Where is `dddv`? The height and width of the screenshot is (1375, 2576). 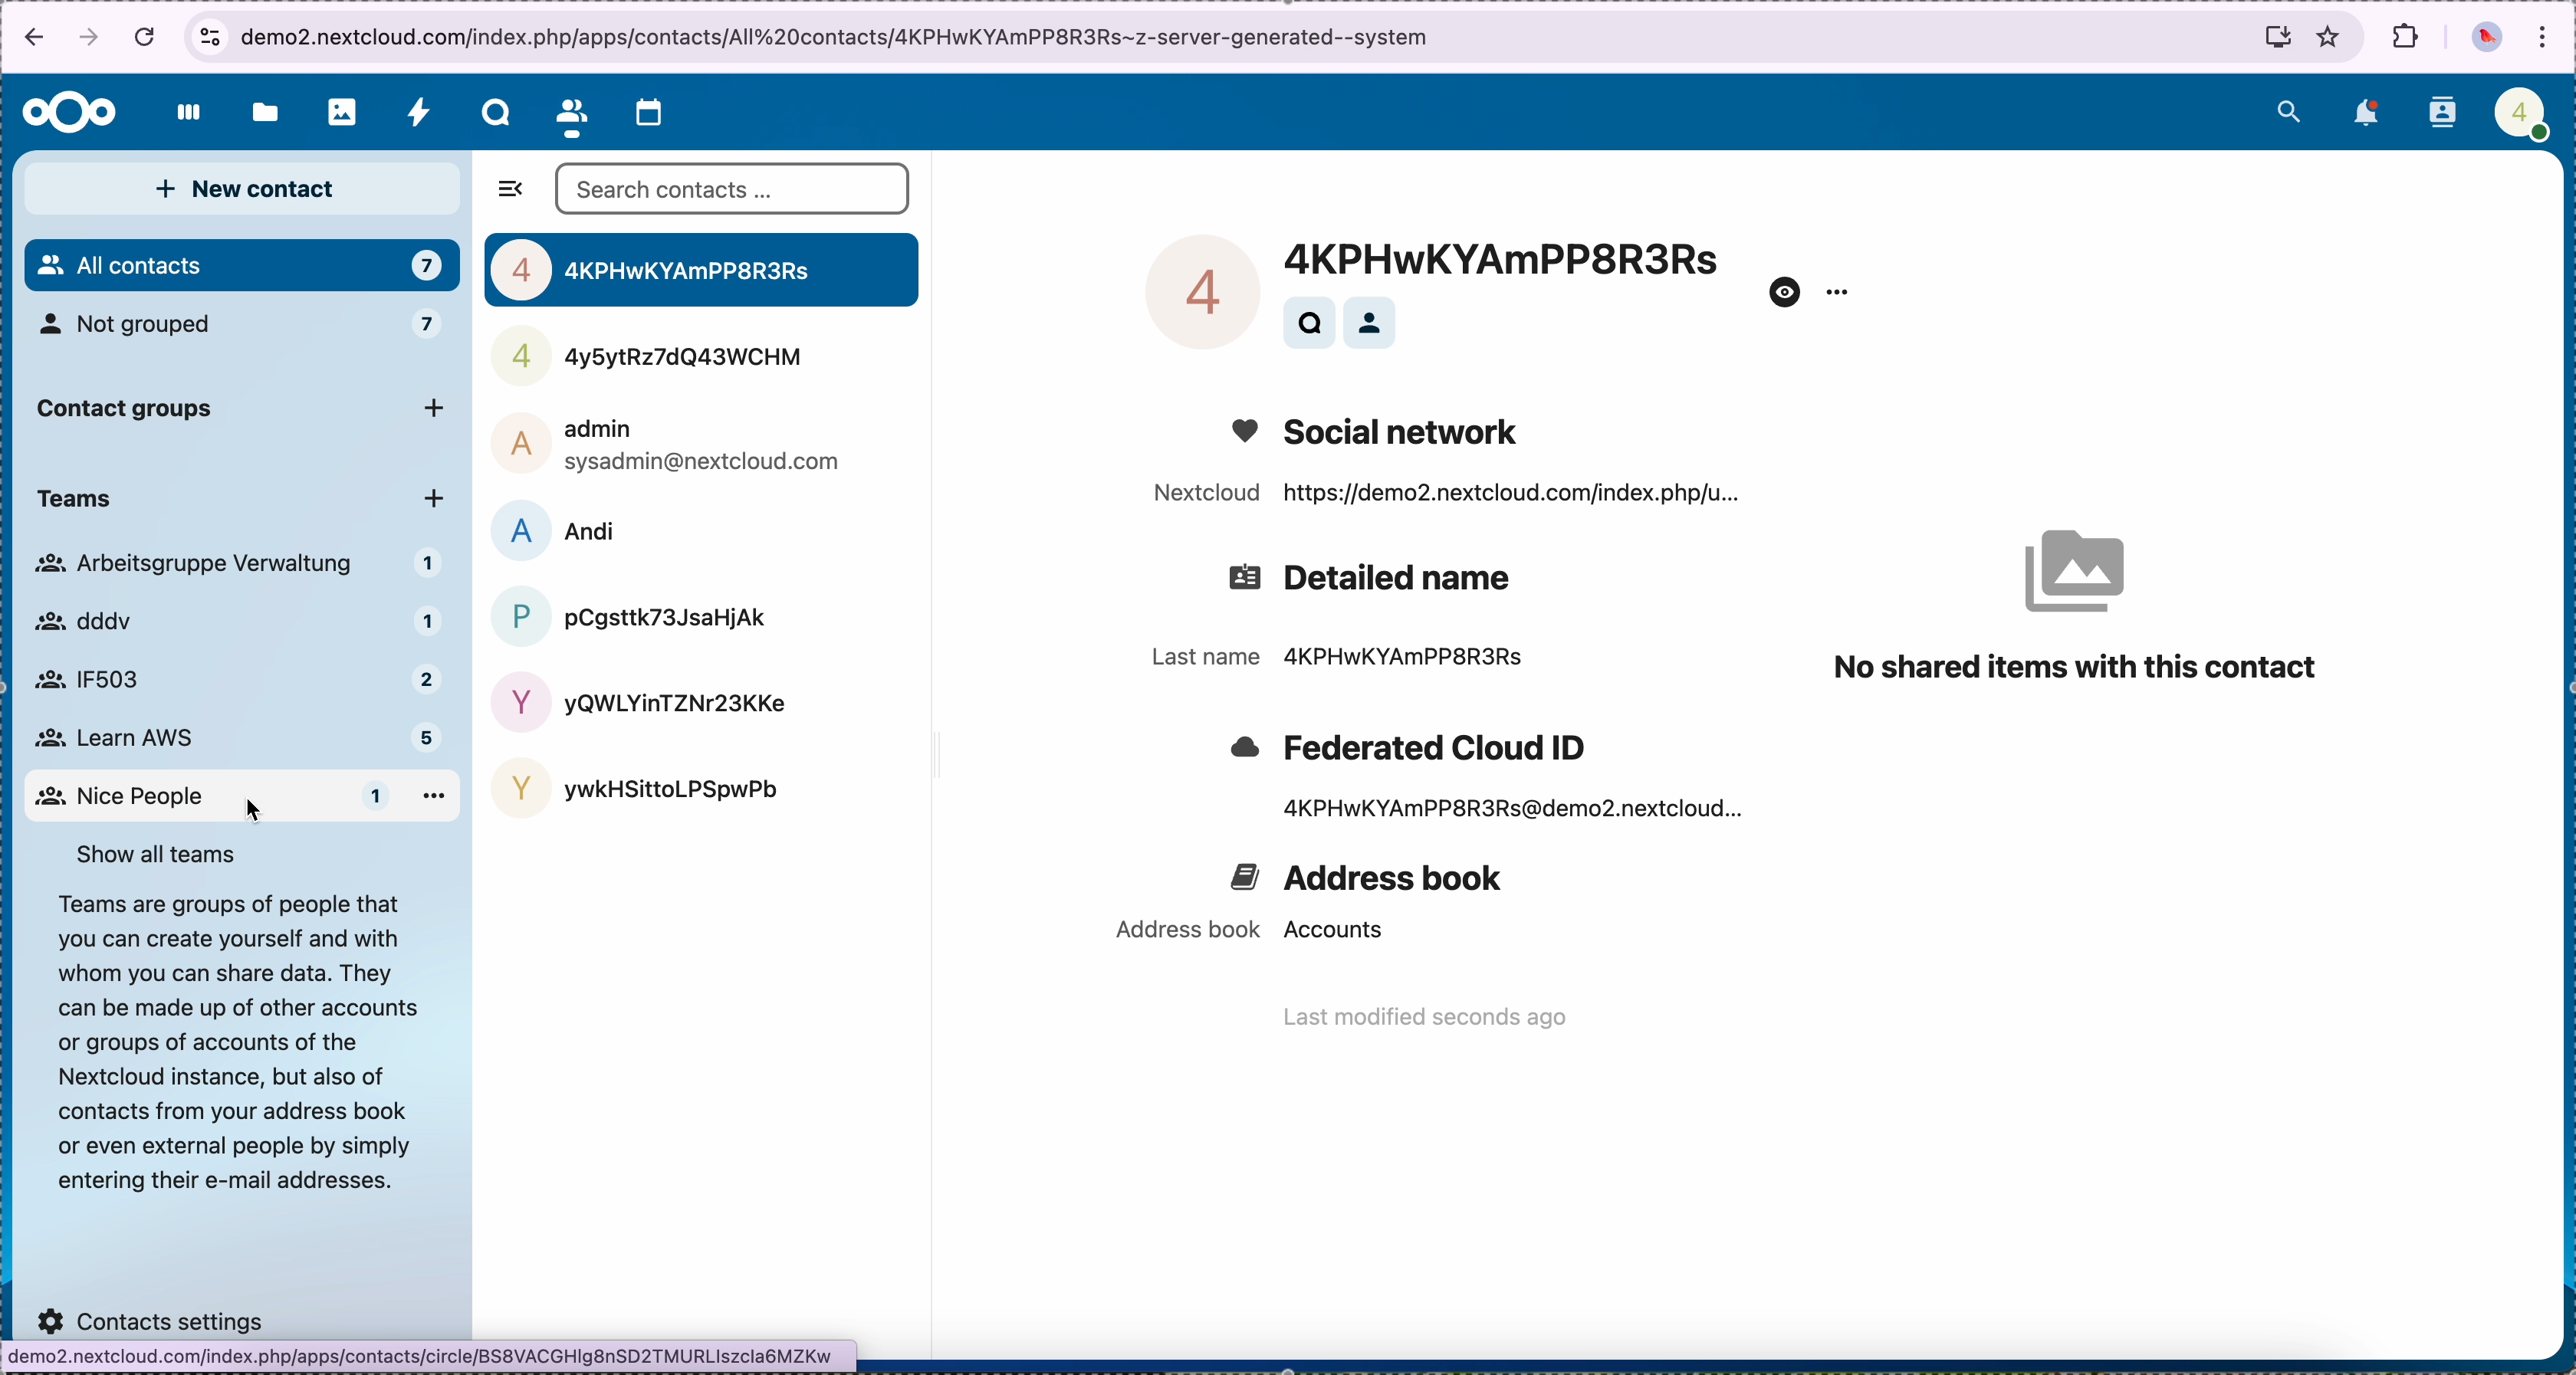 dddv is located at coordinates (237, 622).